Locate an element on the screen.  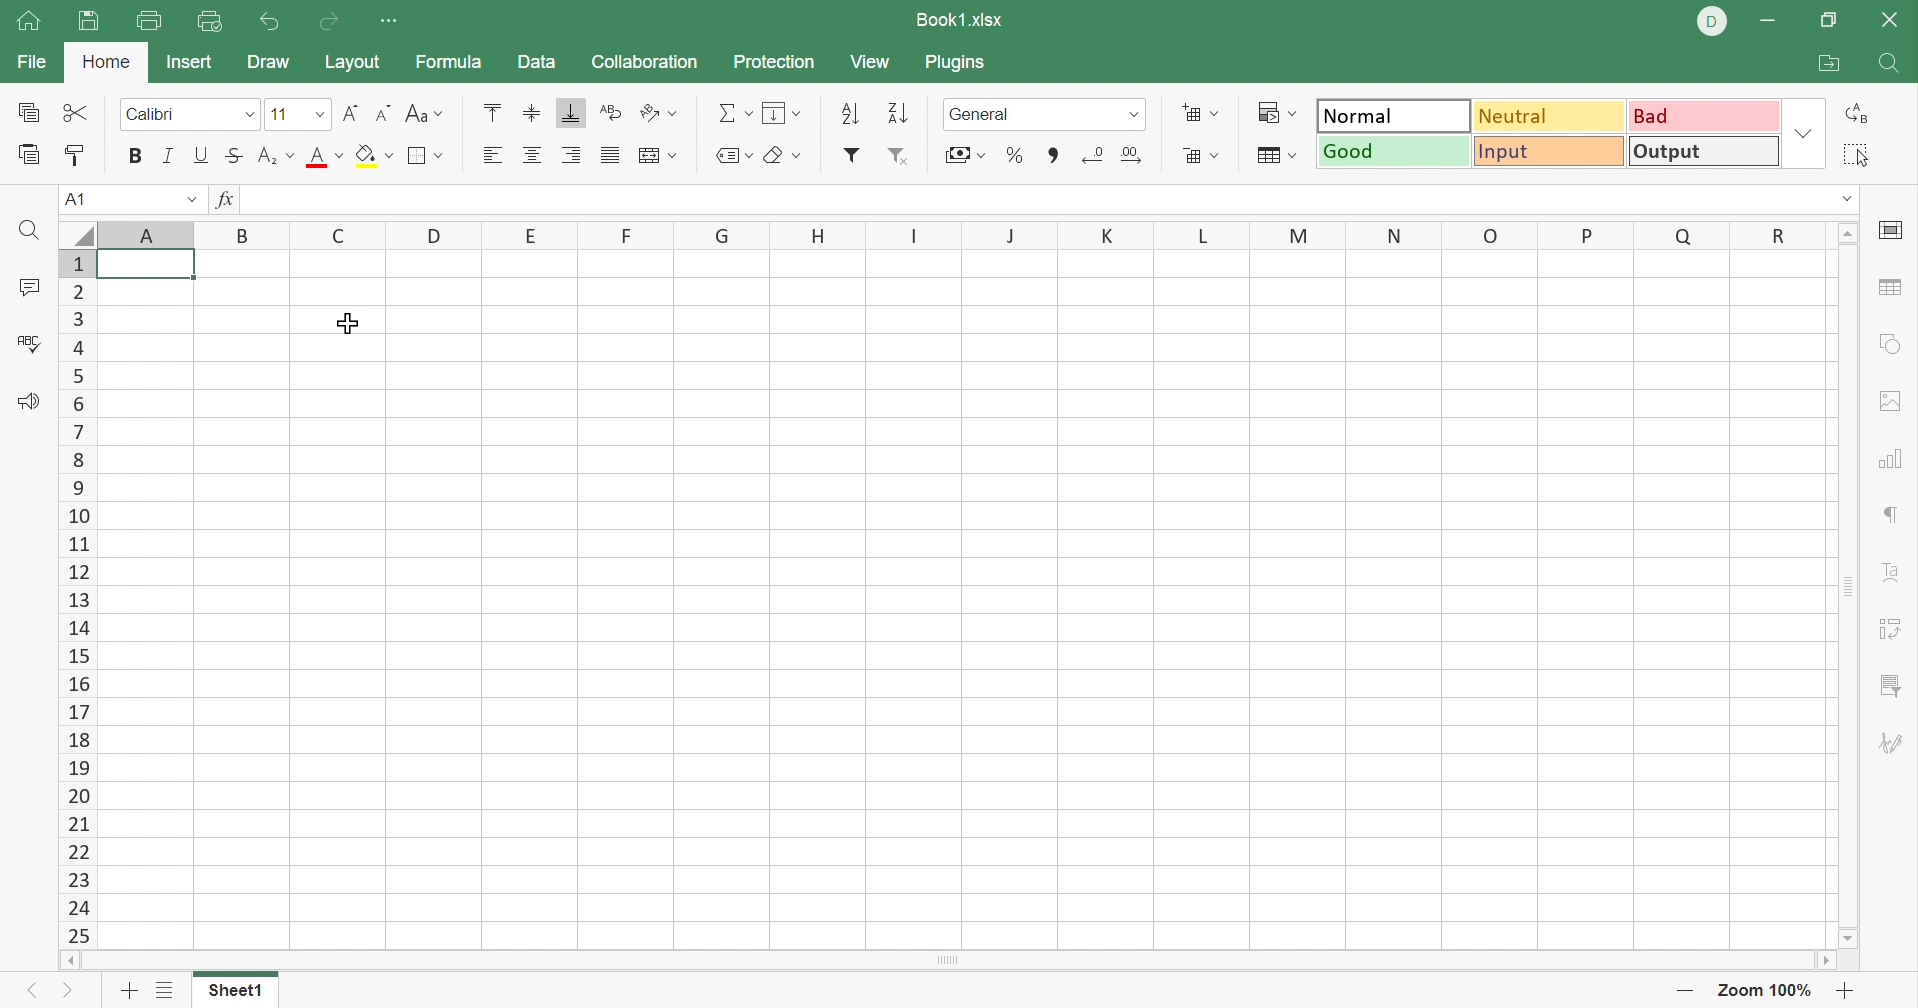
Scroll Down is located at coordinates (1849, 941).